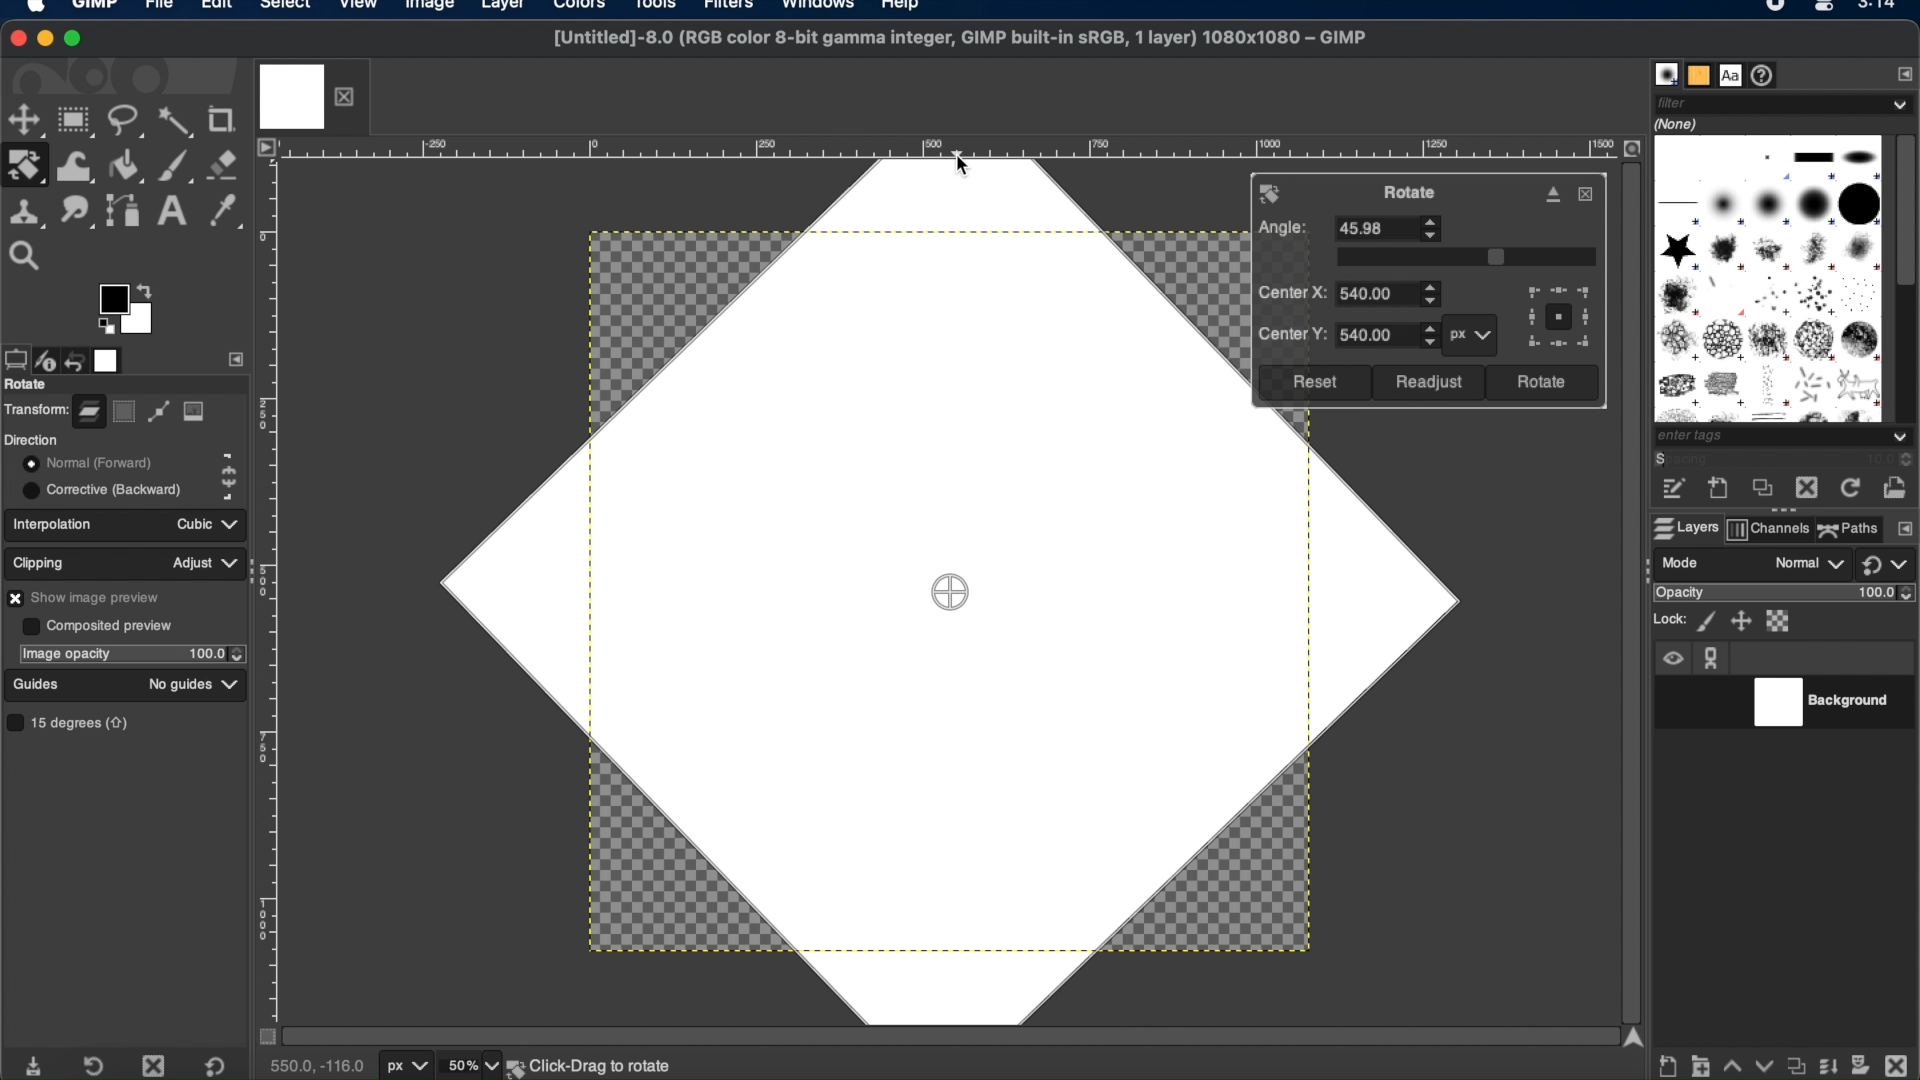  What do you see at coordinates (1888, 593) in the screenshot?
I see `opacity level stepper buttons` at bounding box center [1888, 593].